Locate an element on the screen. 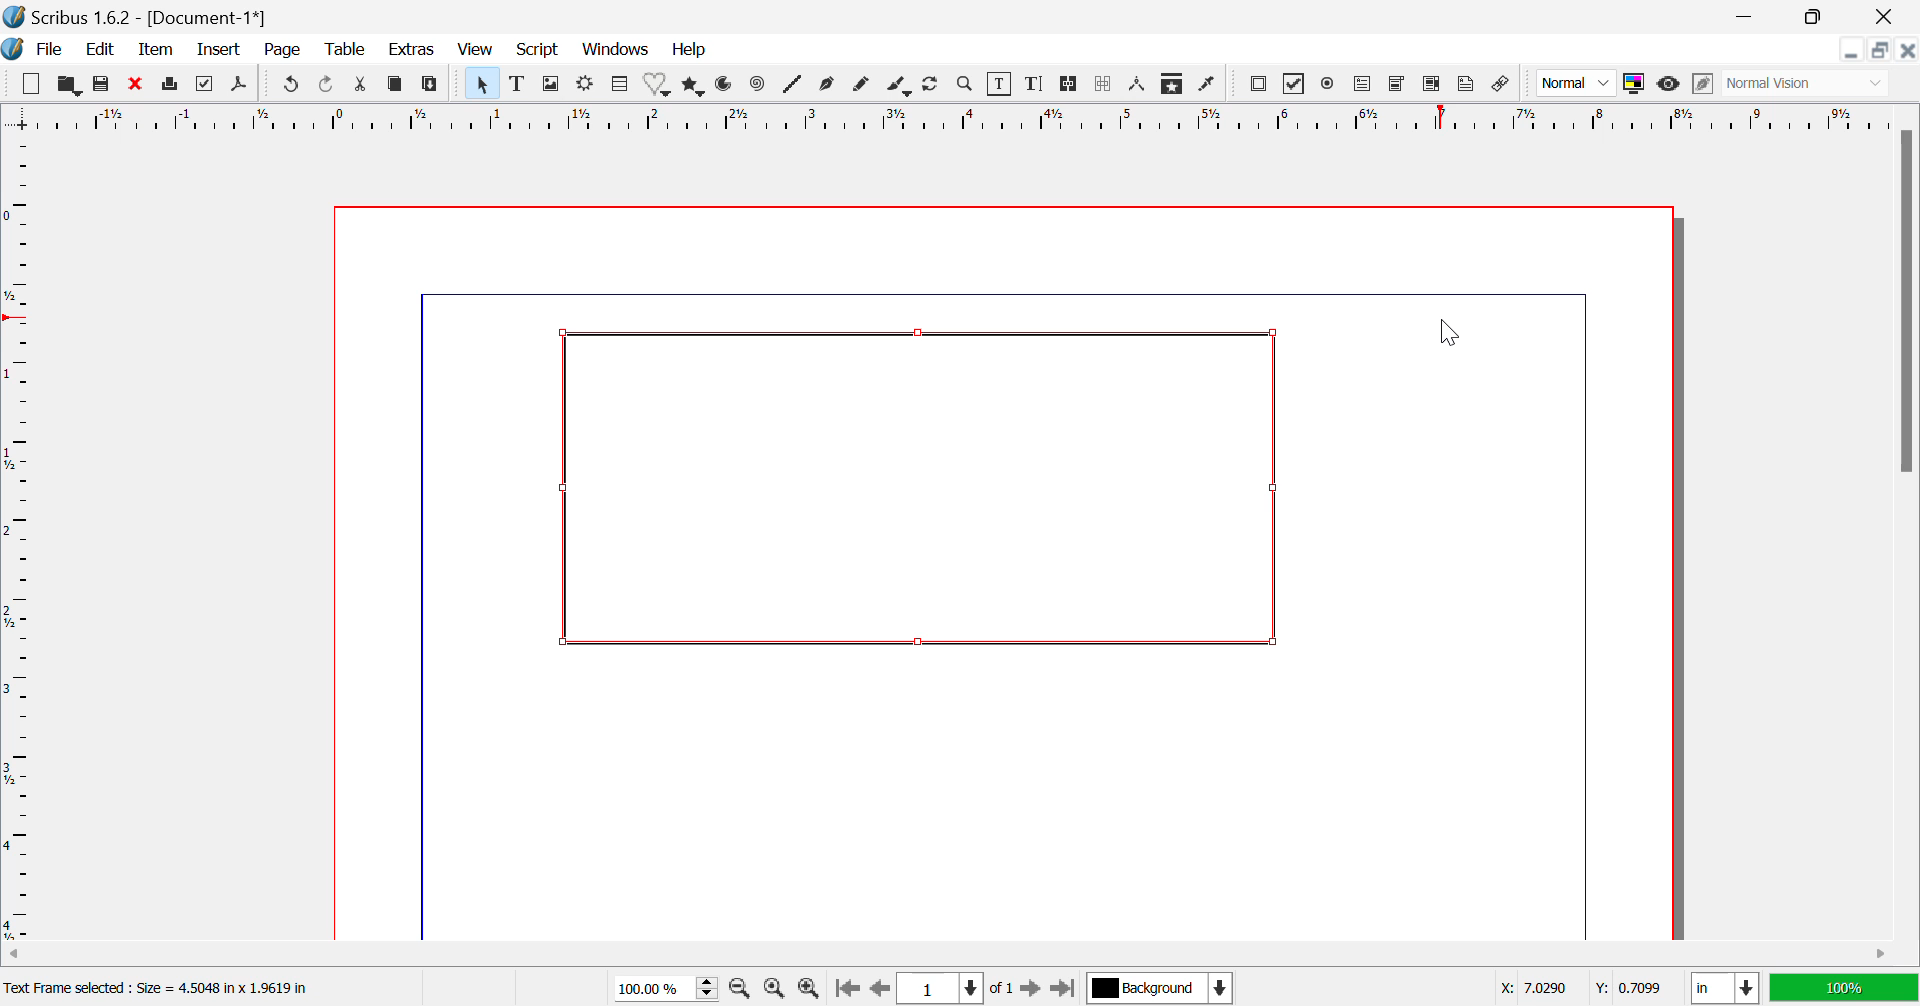  Polygons is located at coordinates (692, 88).